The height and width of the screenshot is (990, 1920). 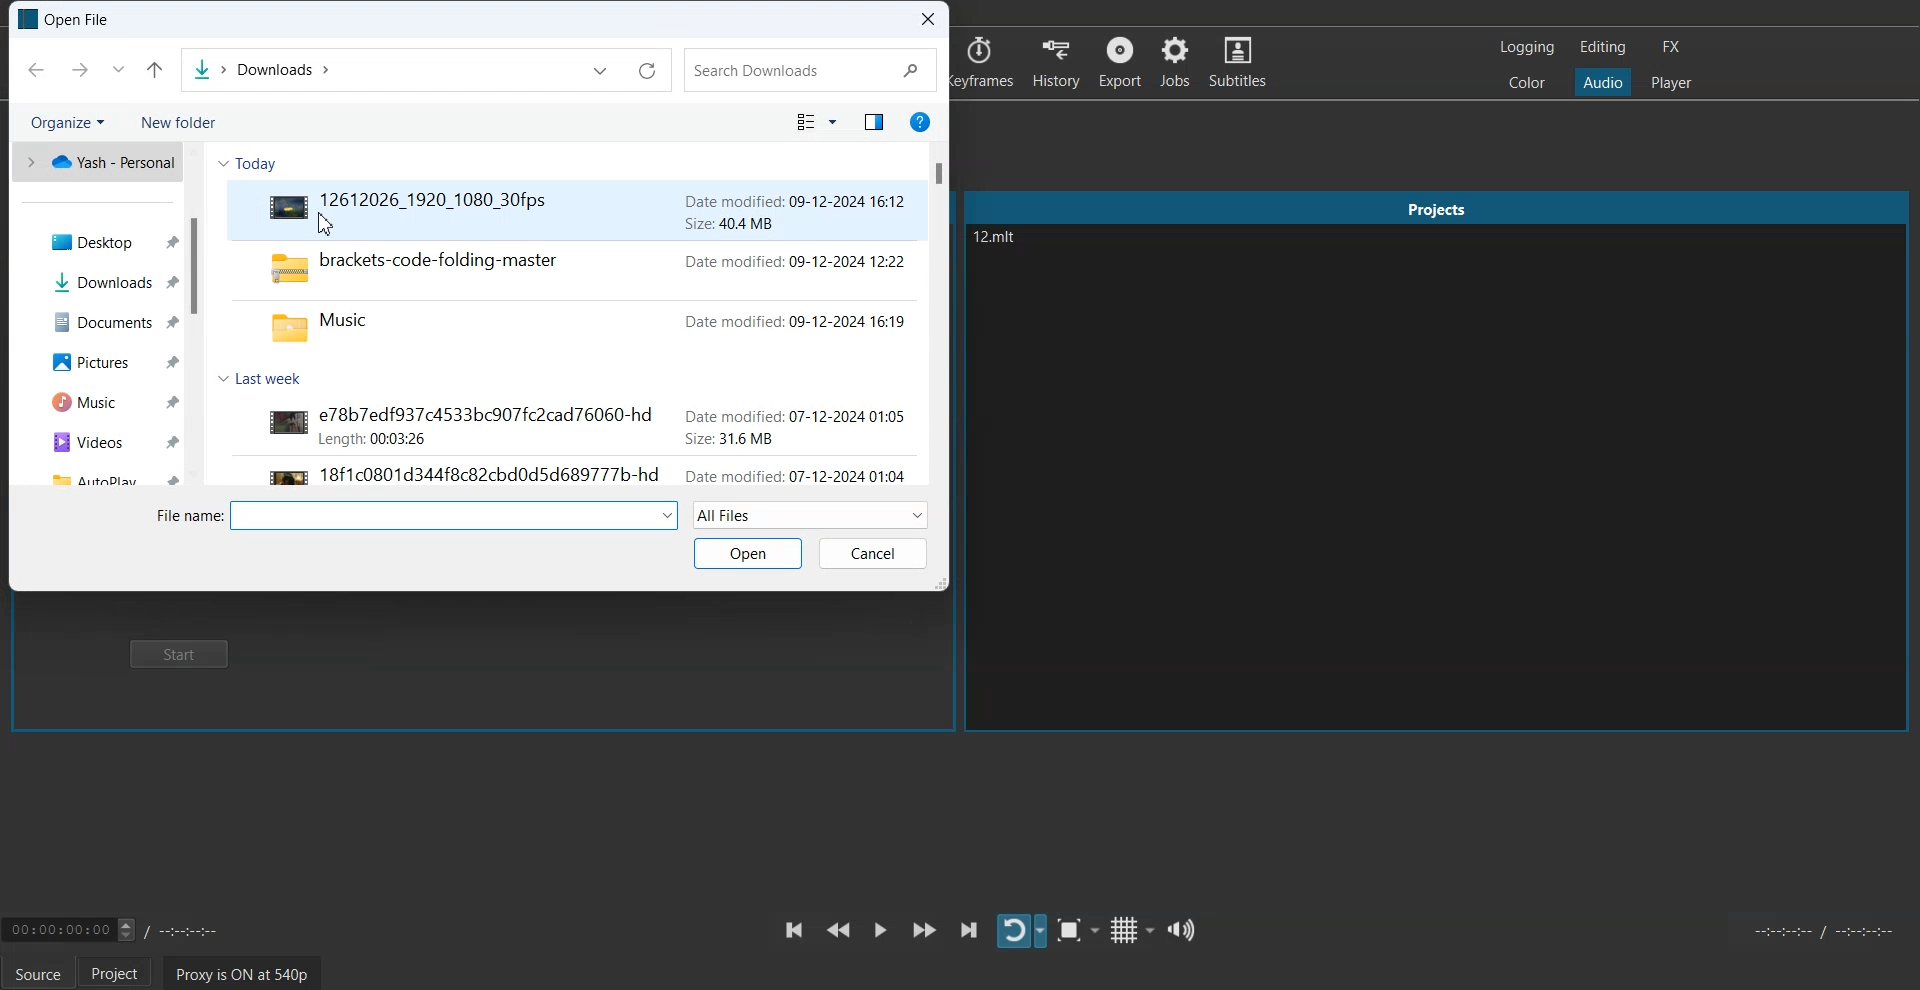 What do you see at coordinates (35, 69) in the screenshot?
I see `Go Back` at bounding box center [35, 69].